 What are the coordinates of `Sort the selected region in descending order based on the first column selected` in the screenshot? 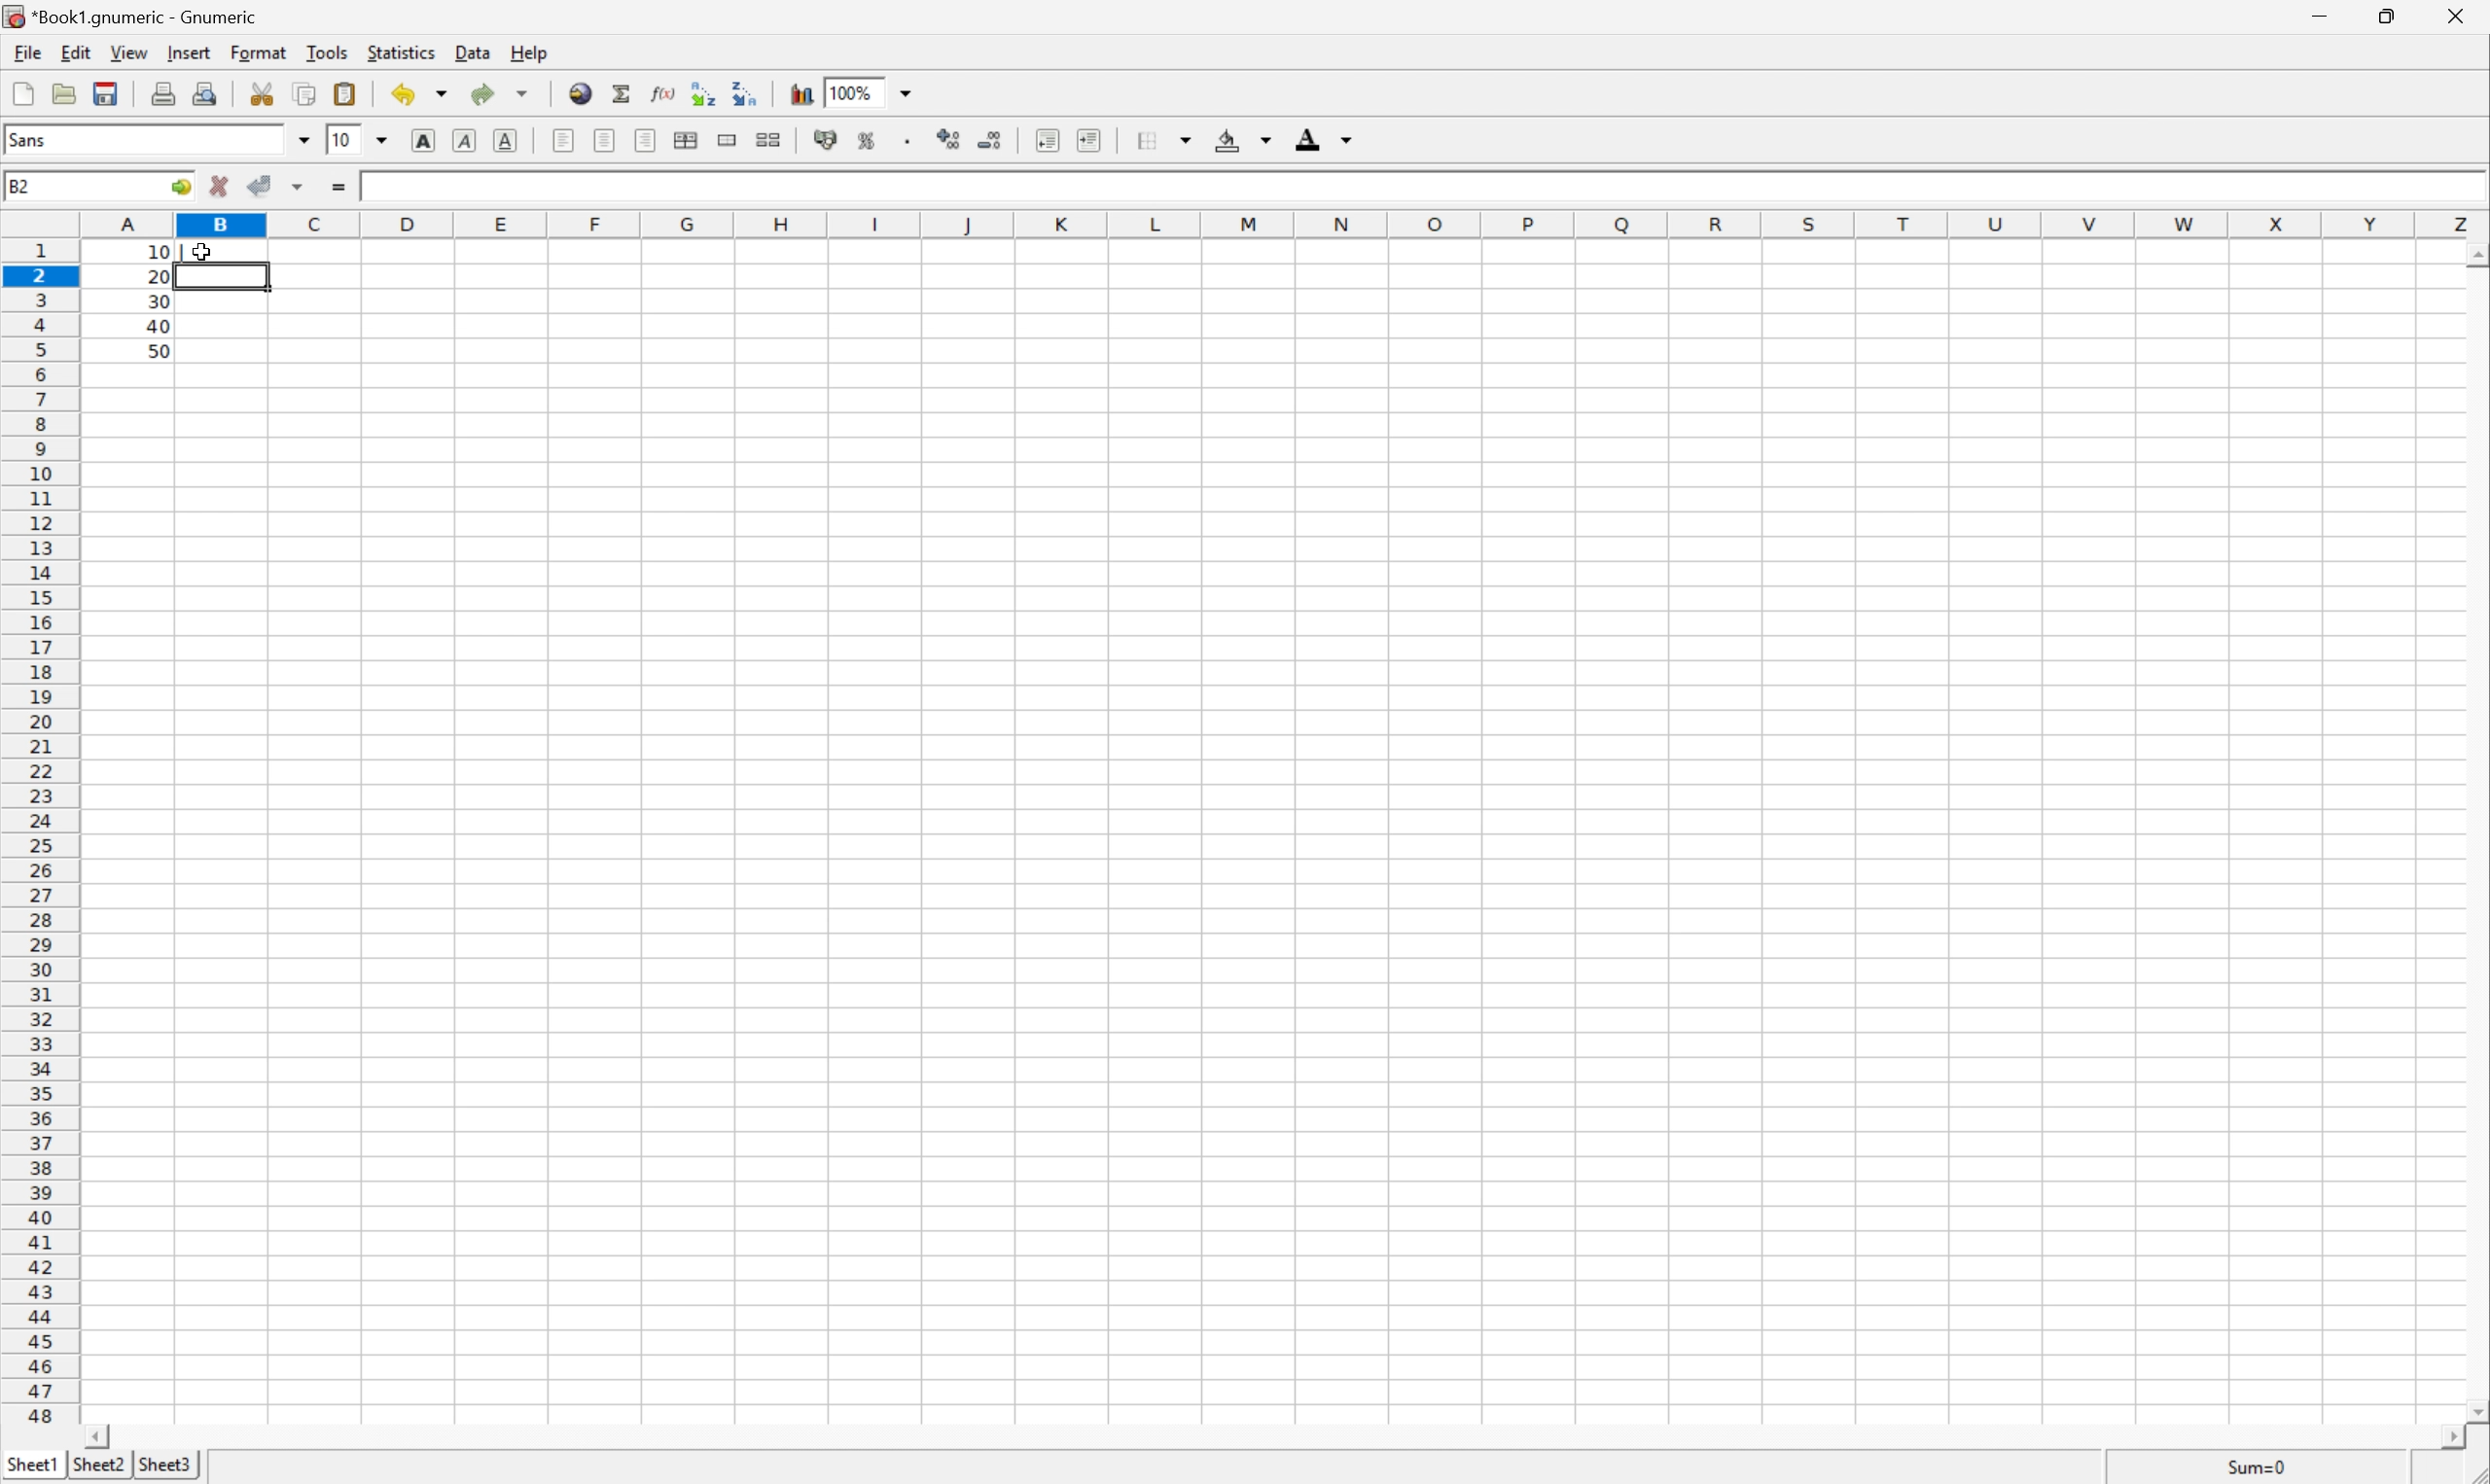 It's located at (746, 92).